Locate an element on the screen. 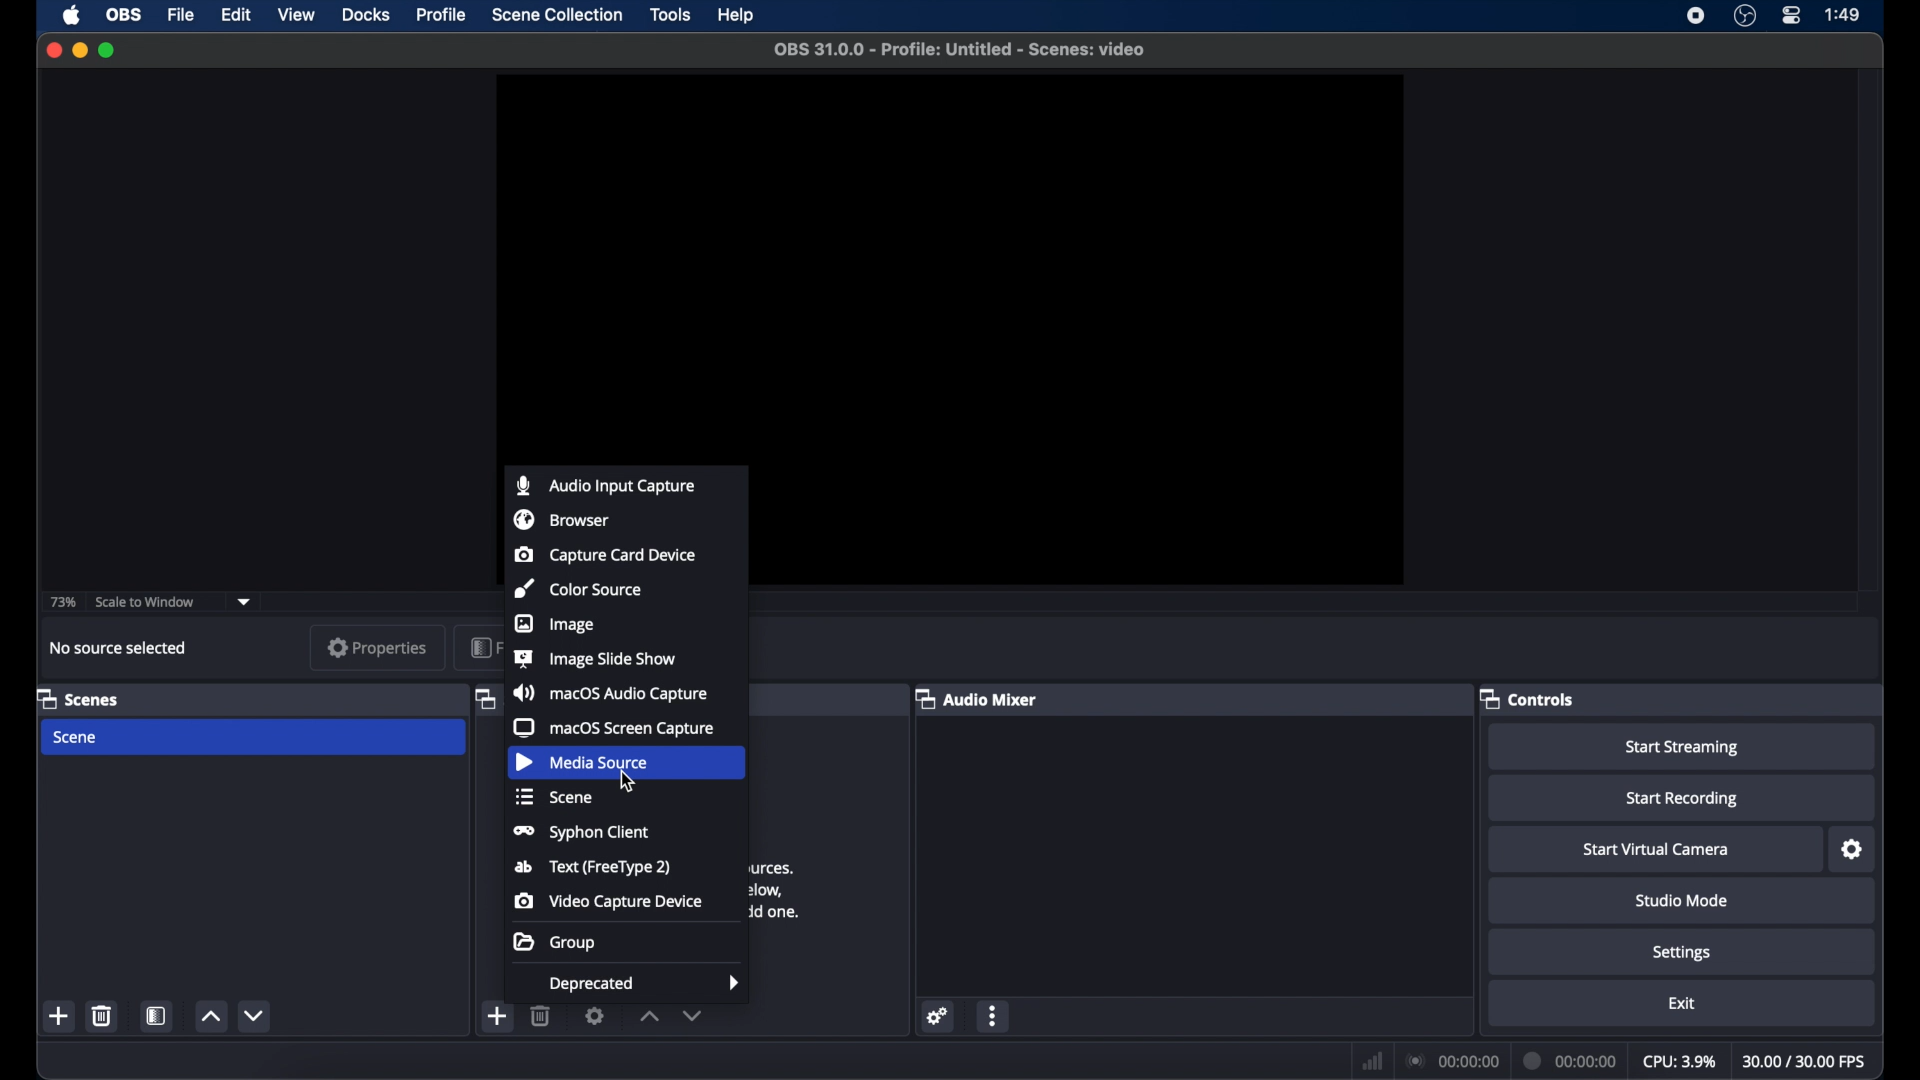 This screenshot has height=1080, width=1920. settings is located at coordinates (594, 1017).